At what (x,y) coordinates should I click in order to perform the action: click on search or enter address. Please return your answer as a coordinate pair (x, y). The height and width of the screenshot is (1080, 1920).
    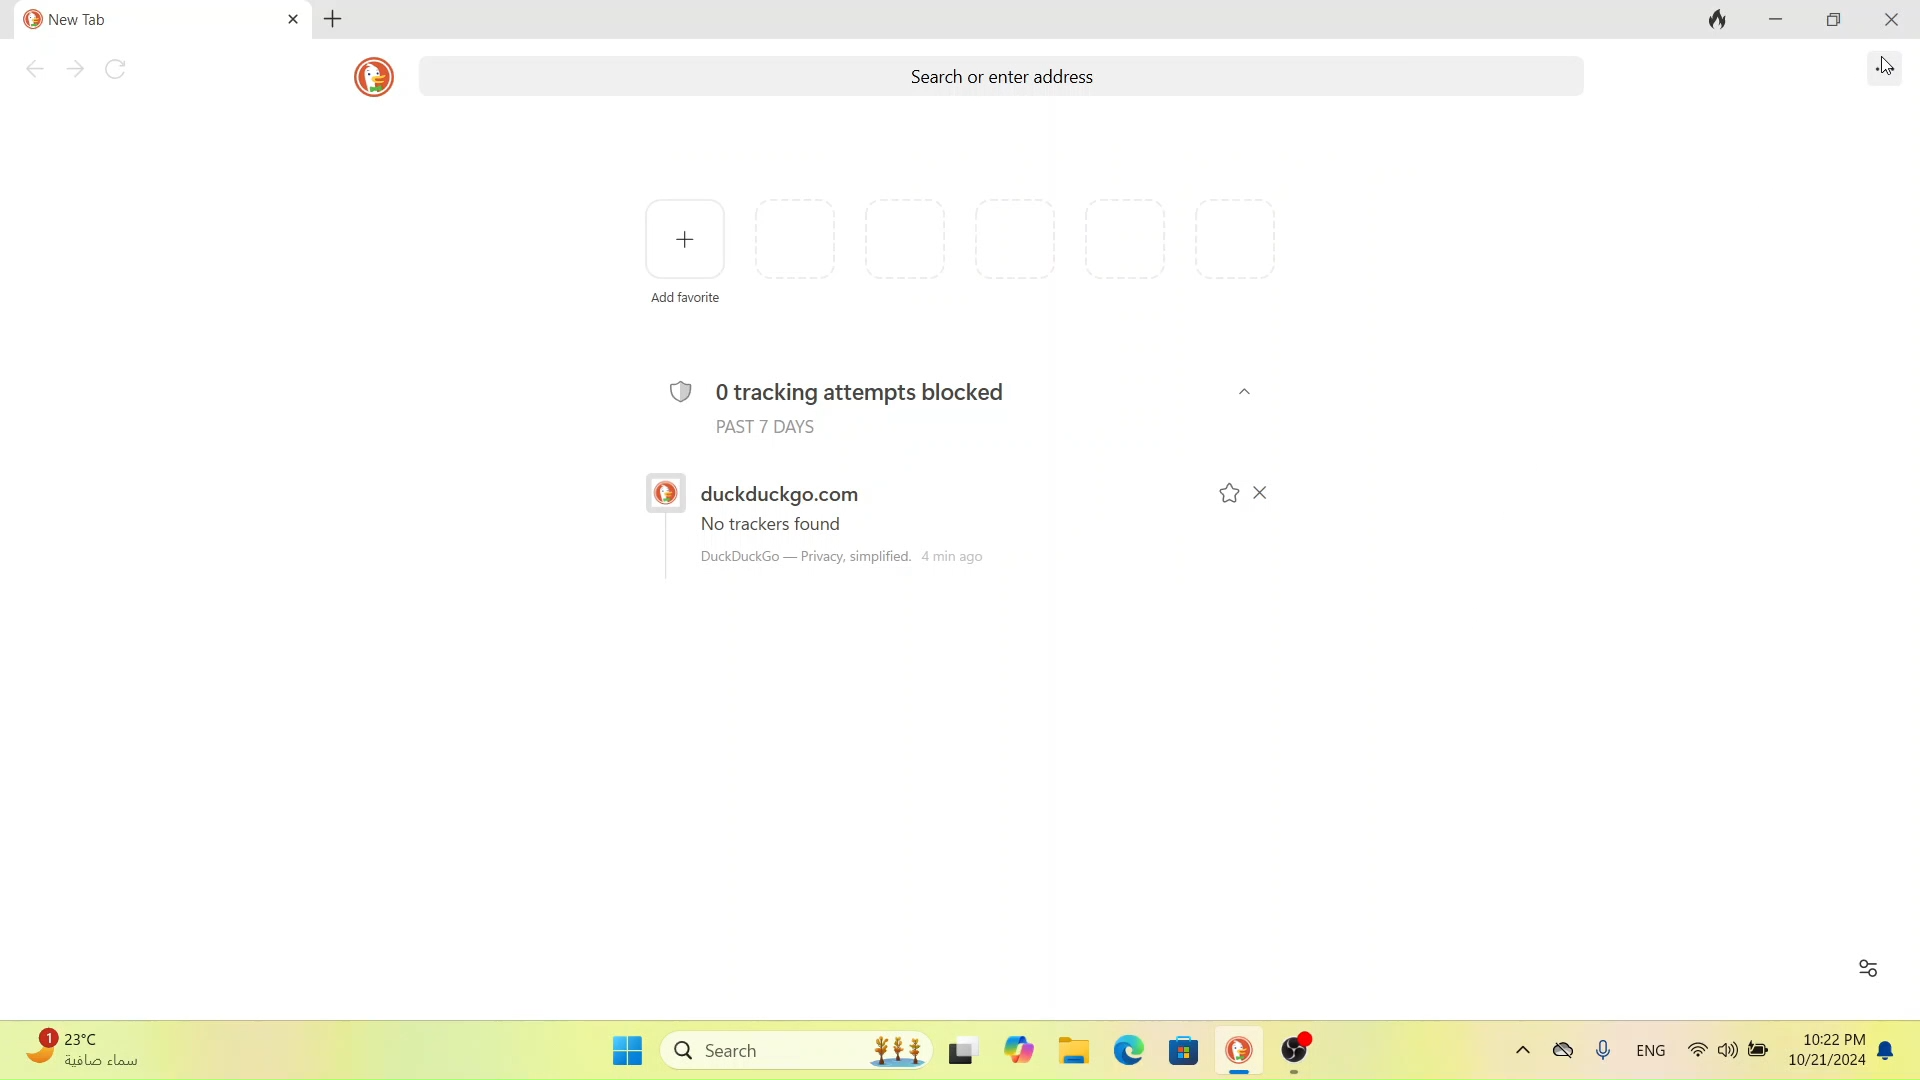
    Looking at the image, I should click on (966, 76).